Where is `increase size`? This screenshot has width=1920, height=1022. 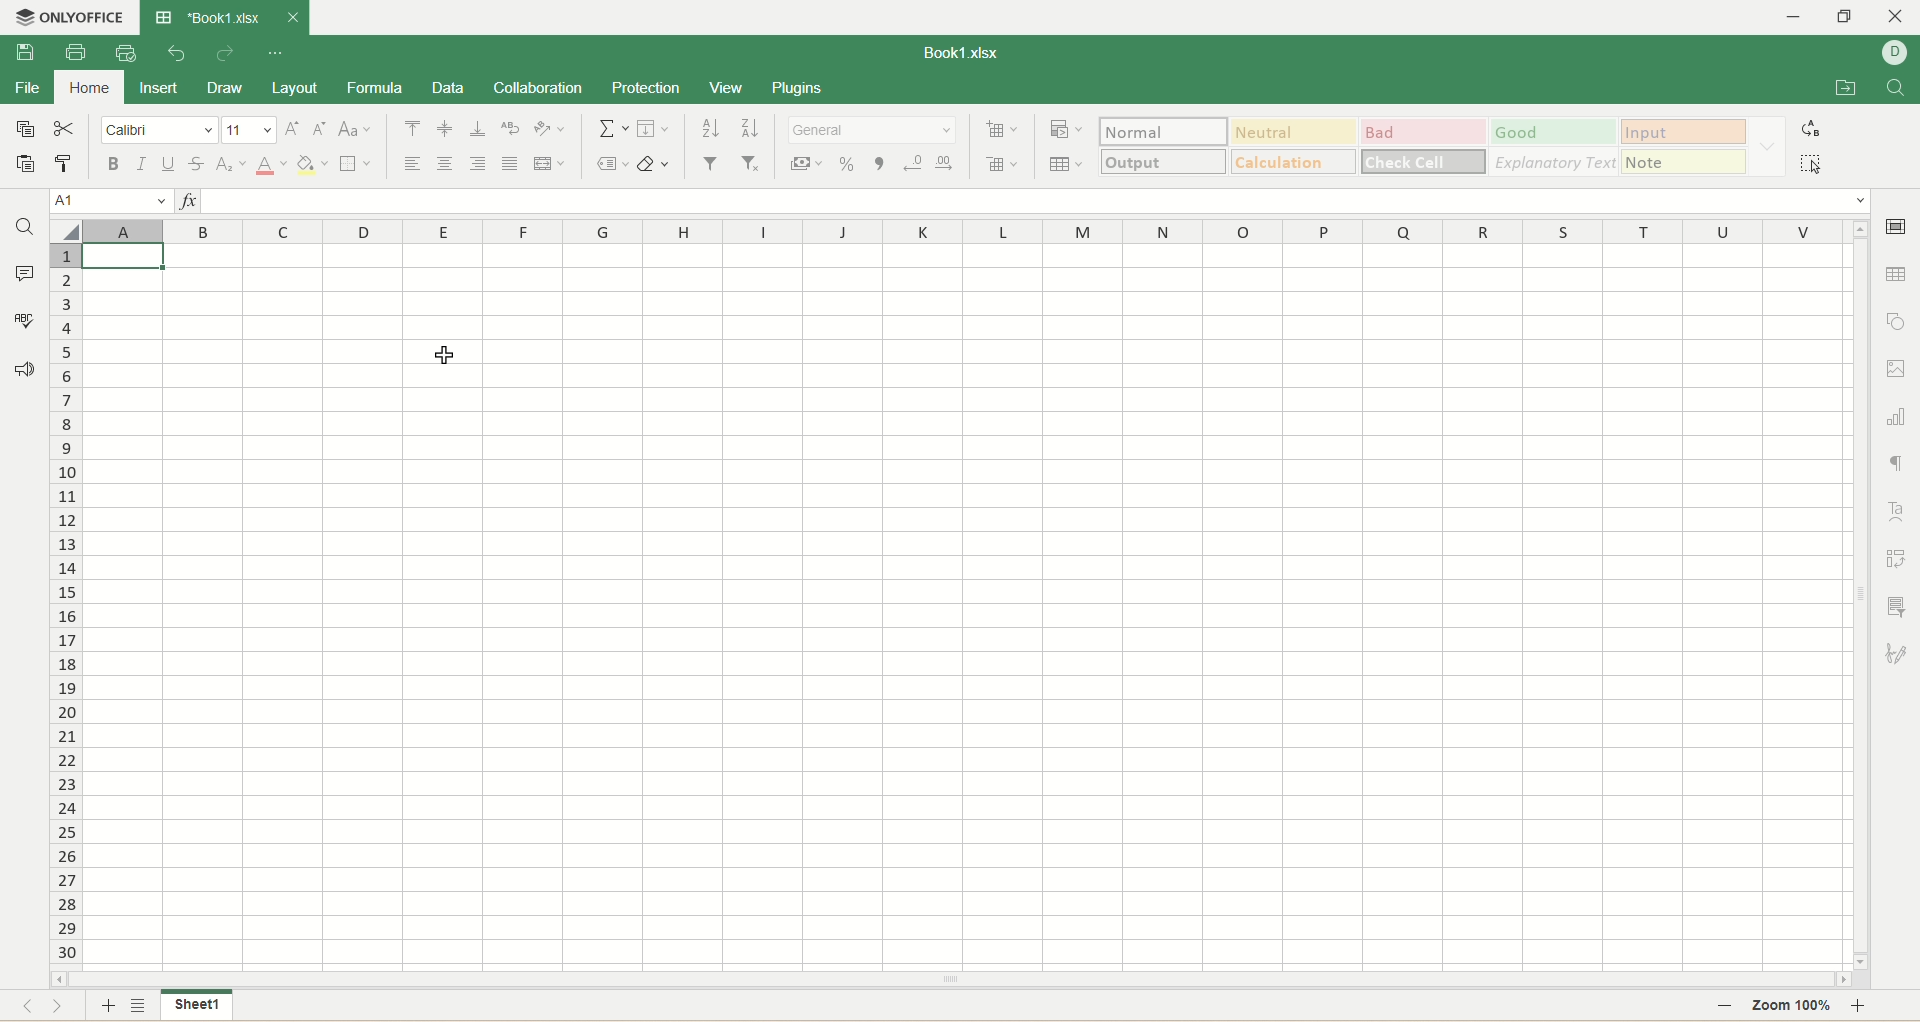 increase size is located at coordinates (293, 130).